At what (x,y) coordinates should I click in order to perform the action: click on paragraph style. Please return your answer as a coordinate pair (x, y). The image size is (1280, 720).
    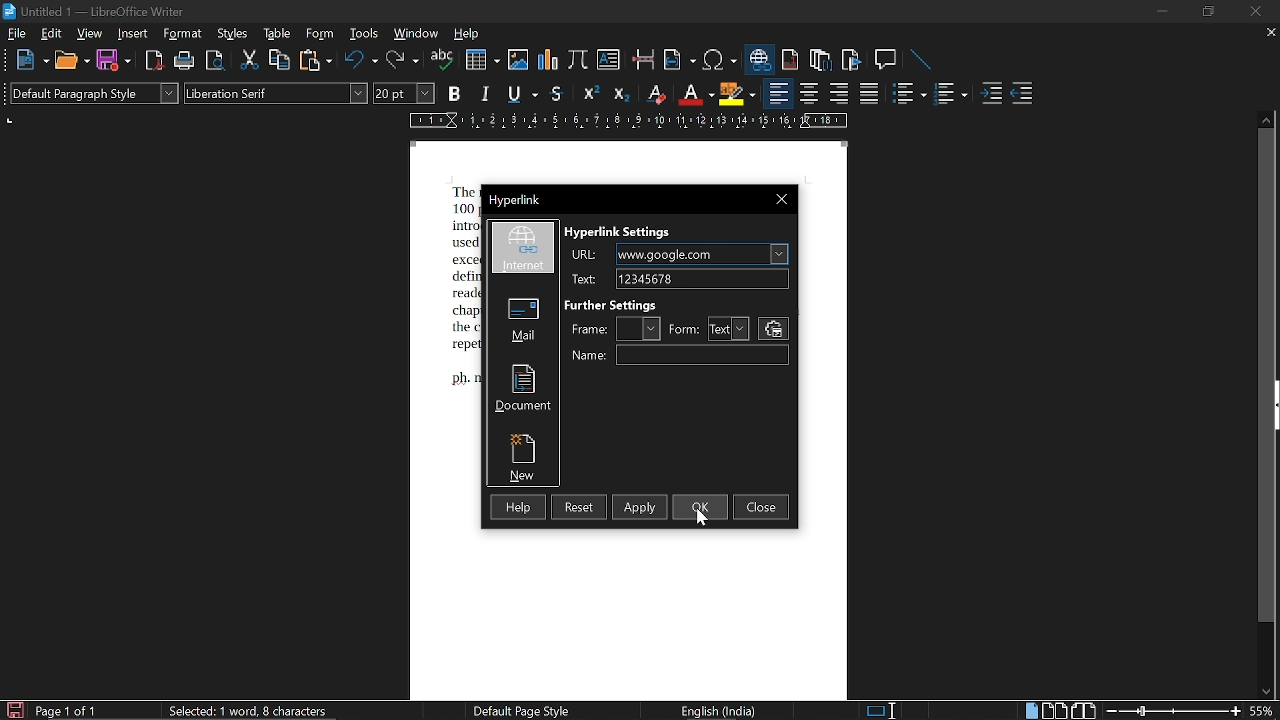
    Looking at the image, I should click on (94, 93).